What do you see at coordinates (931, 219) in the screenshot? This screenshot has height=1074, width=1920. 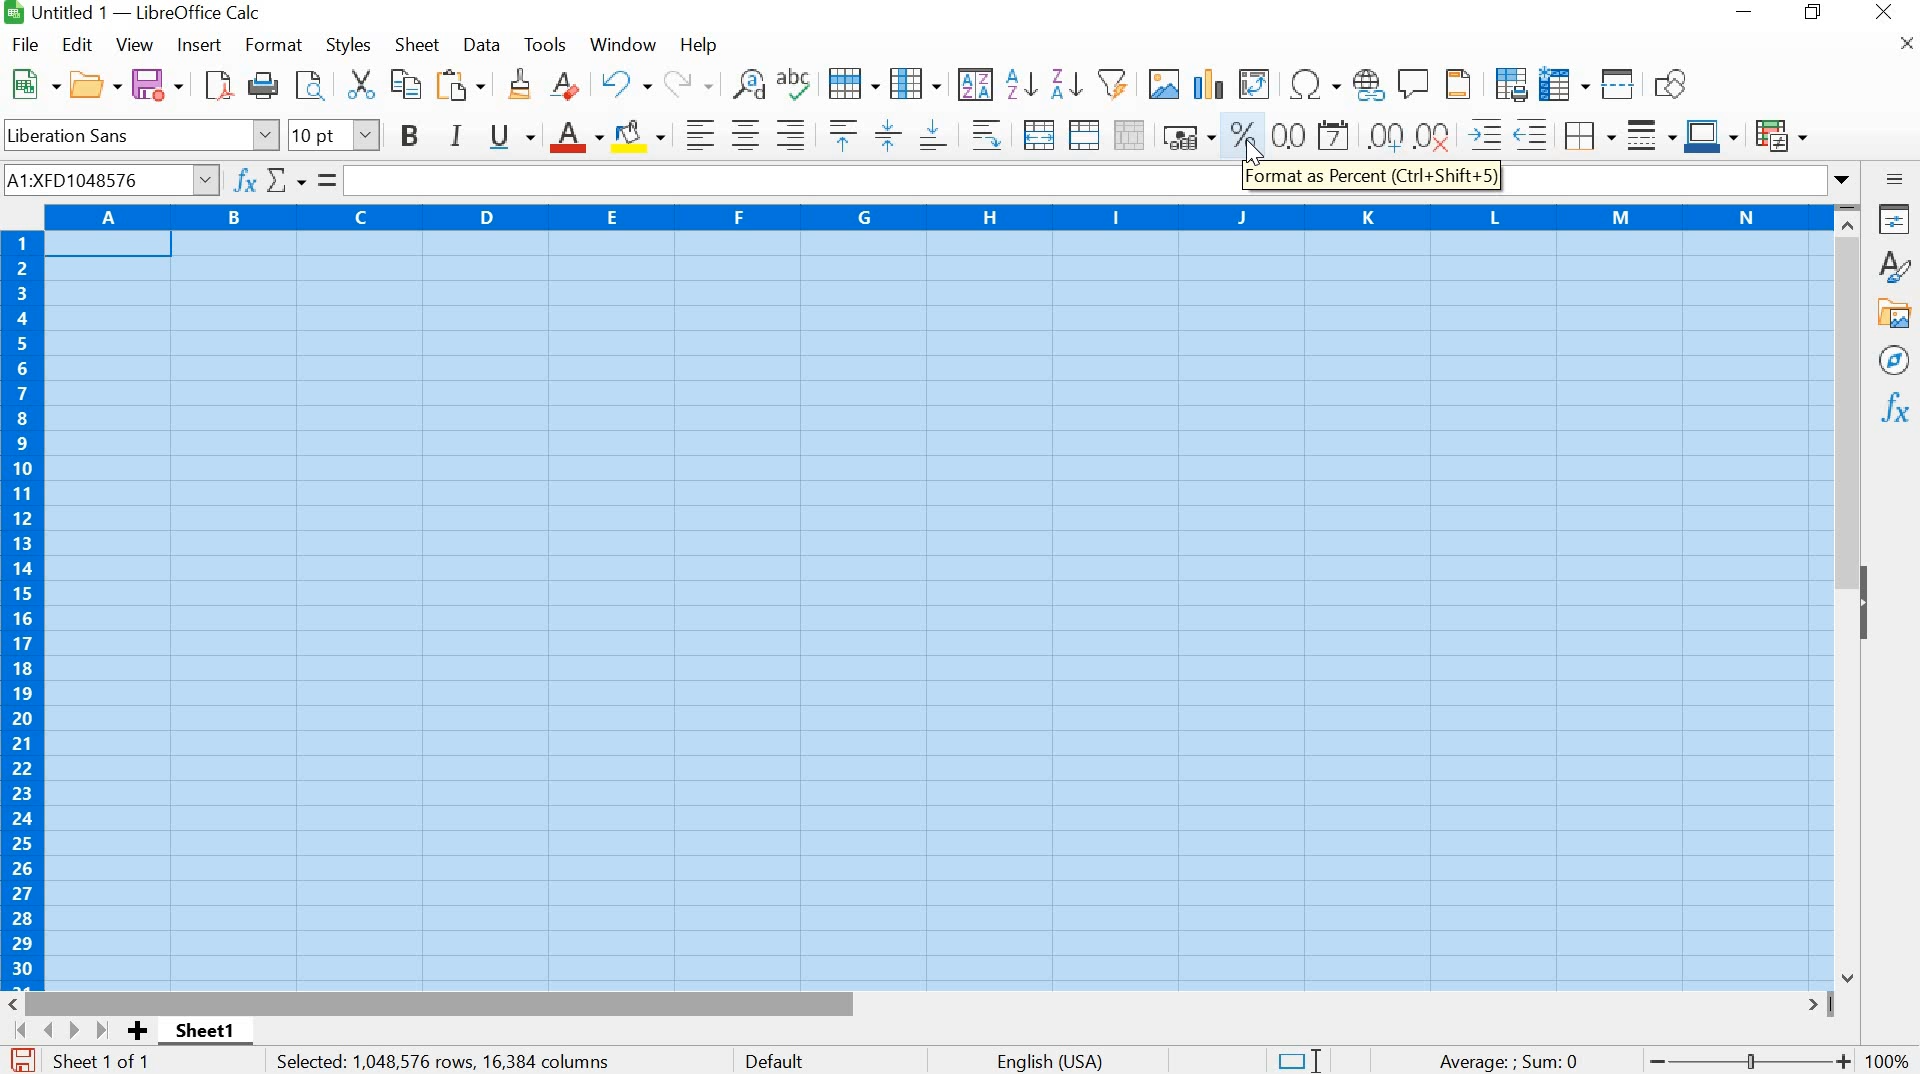 I see `COLUMNS` at bounding box center [931, 219].